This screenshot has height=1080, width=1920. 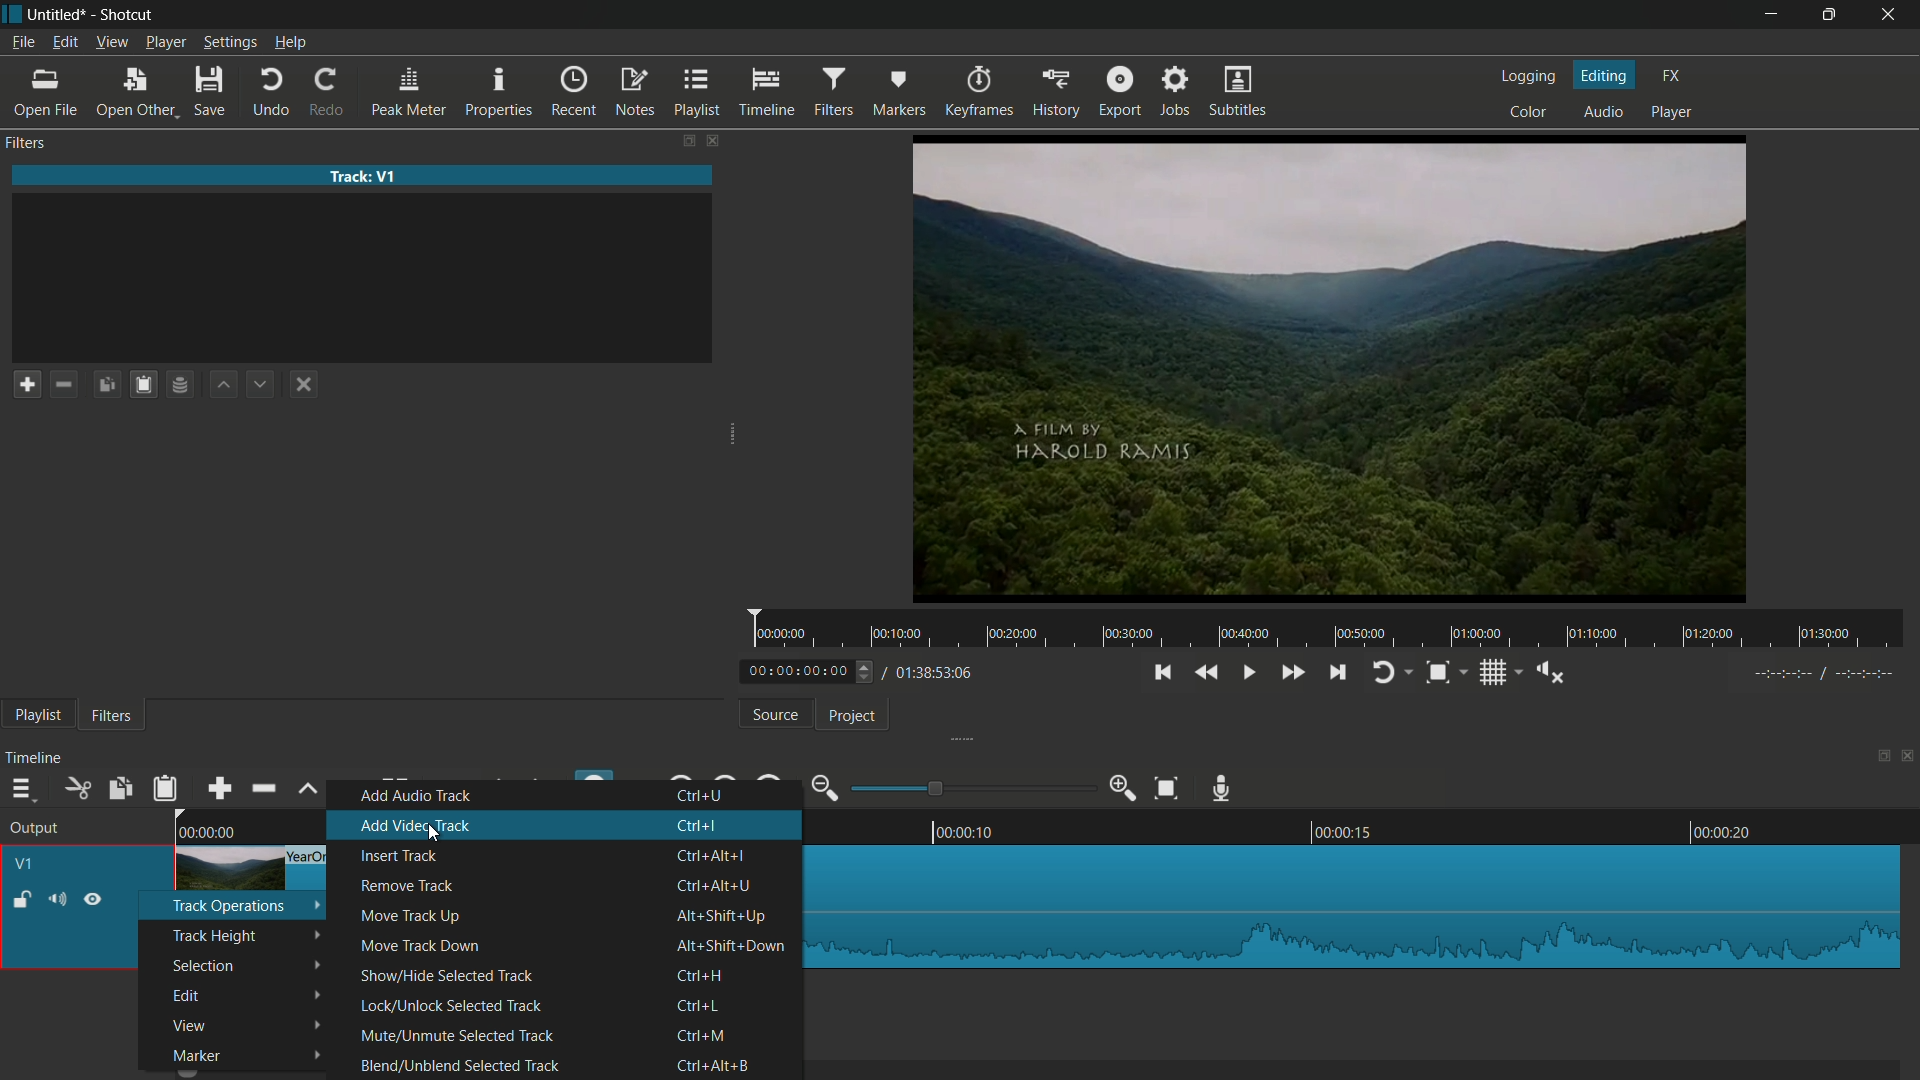 I want to click on change layout, so click(x=687, y=140).